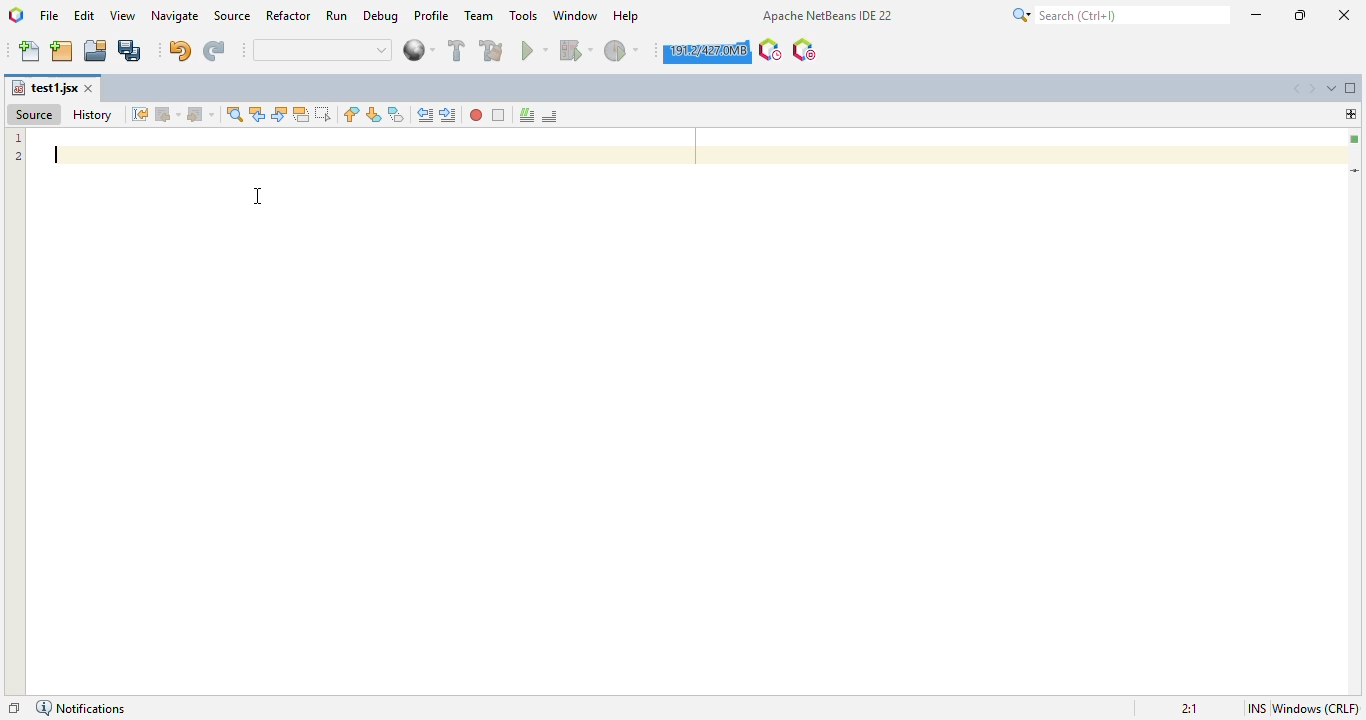  What do you see at coordinates (771, 50) in the screenshot?
I see `profile the IDE` at bounding box center [771, 50].